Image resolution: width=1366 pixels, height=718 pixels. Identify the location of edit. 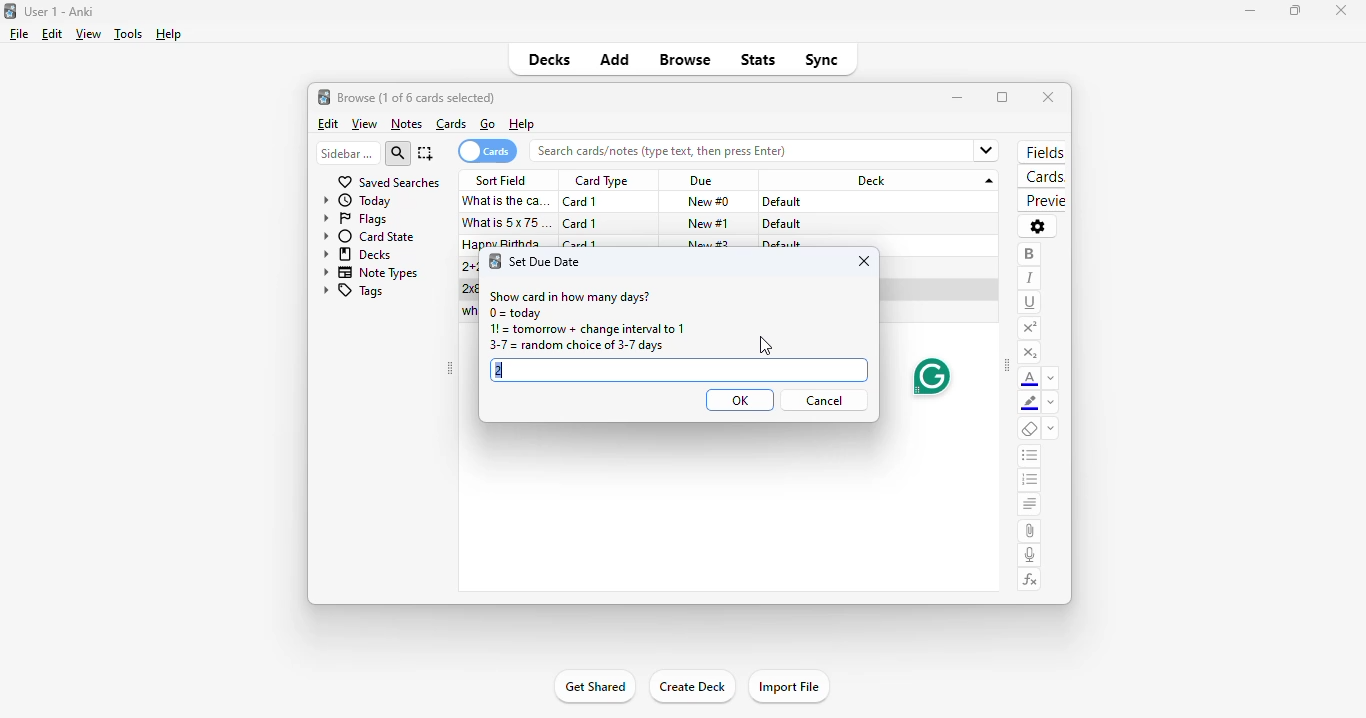
(51, 34).